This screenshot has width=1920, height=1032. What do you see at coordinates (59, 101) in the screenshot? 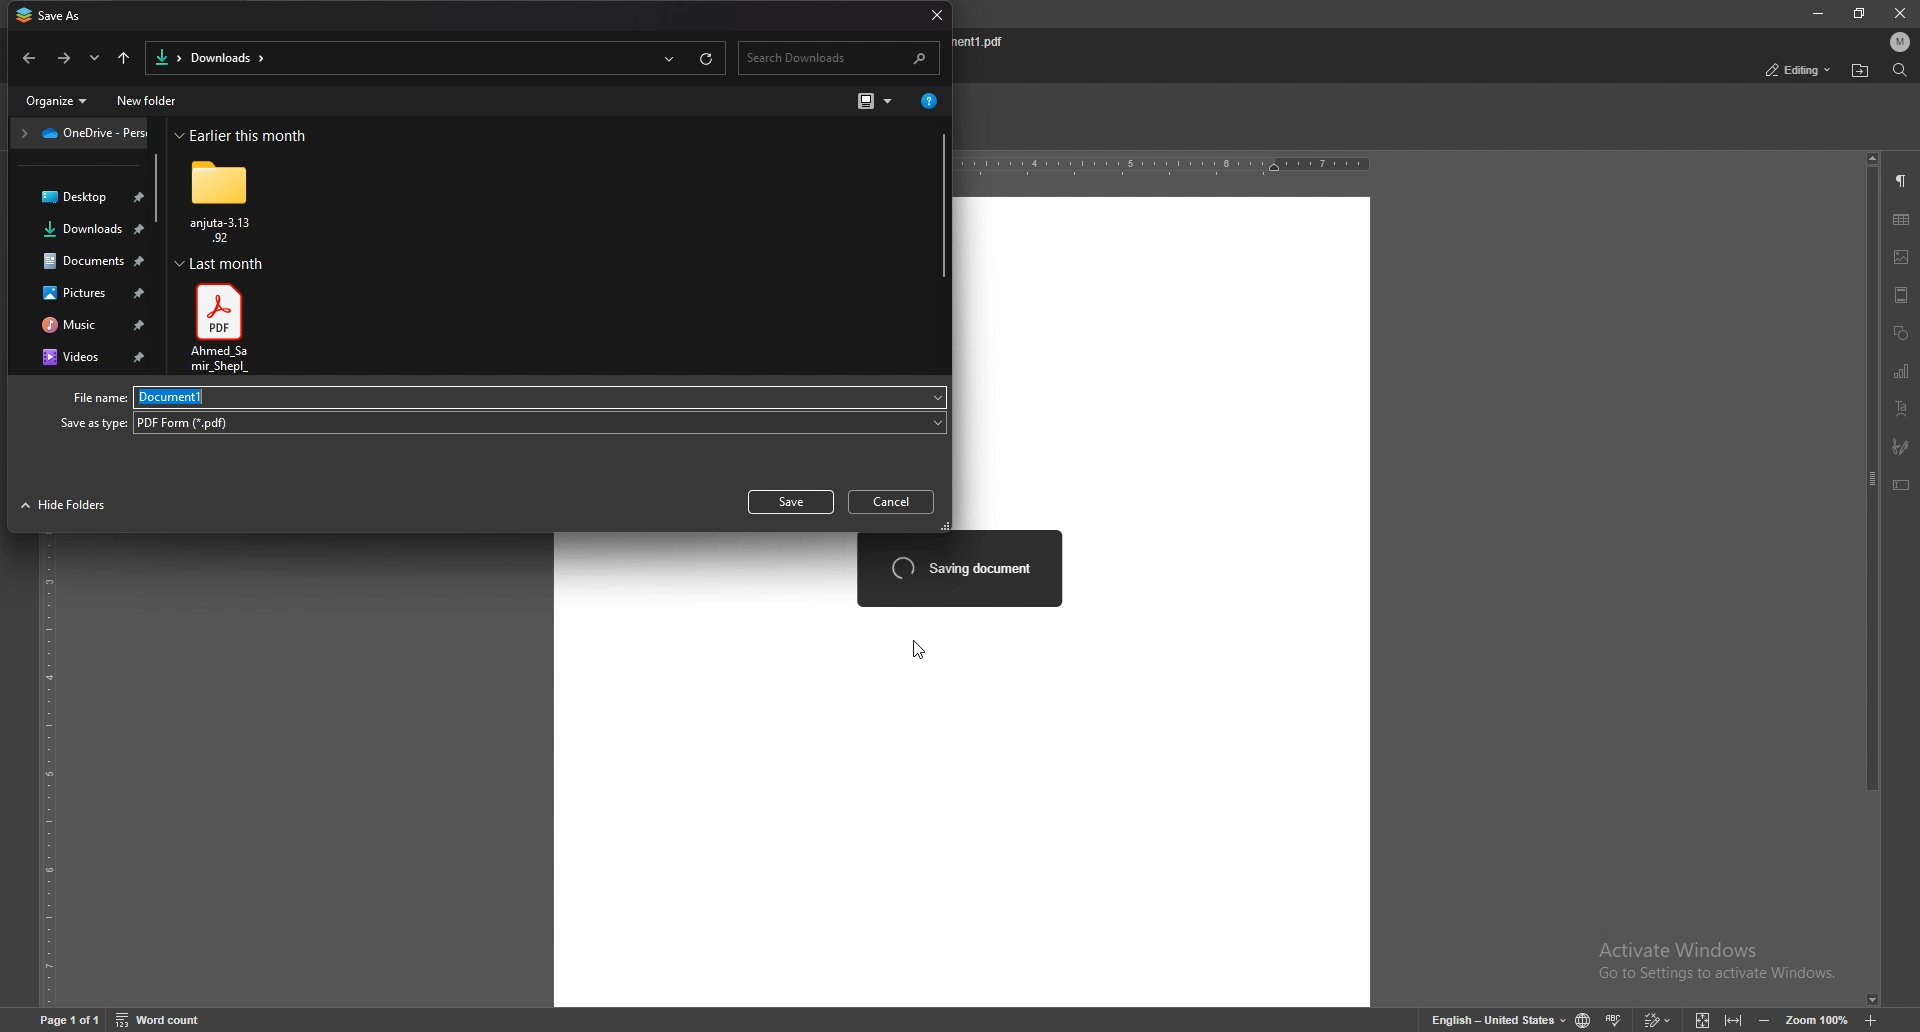
I see `organize` at bounding box center [59, 101].